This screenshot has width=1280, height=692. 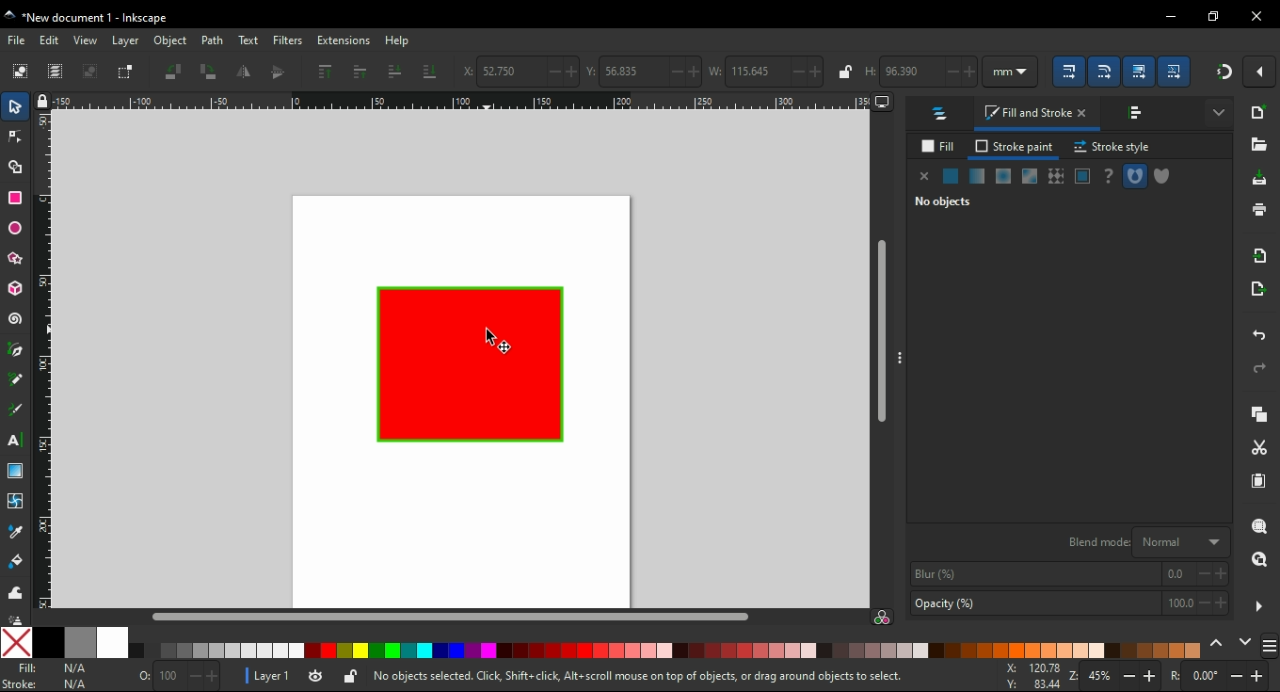 What do you see at coordinates (912, 71) in the screenshot?
I see `96` at bounding box center [912, 71].